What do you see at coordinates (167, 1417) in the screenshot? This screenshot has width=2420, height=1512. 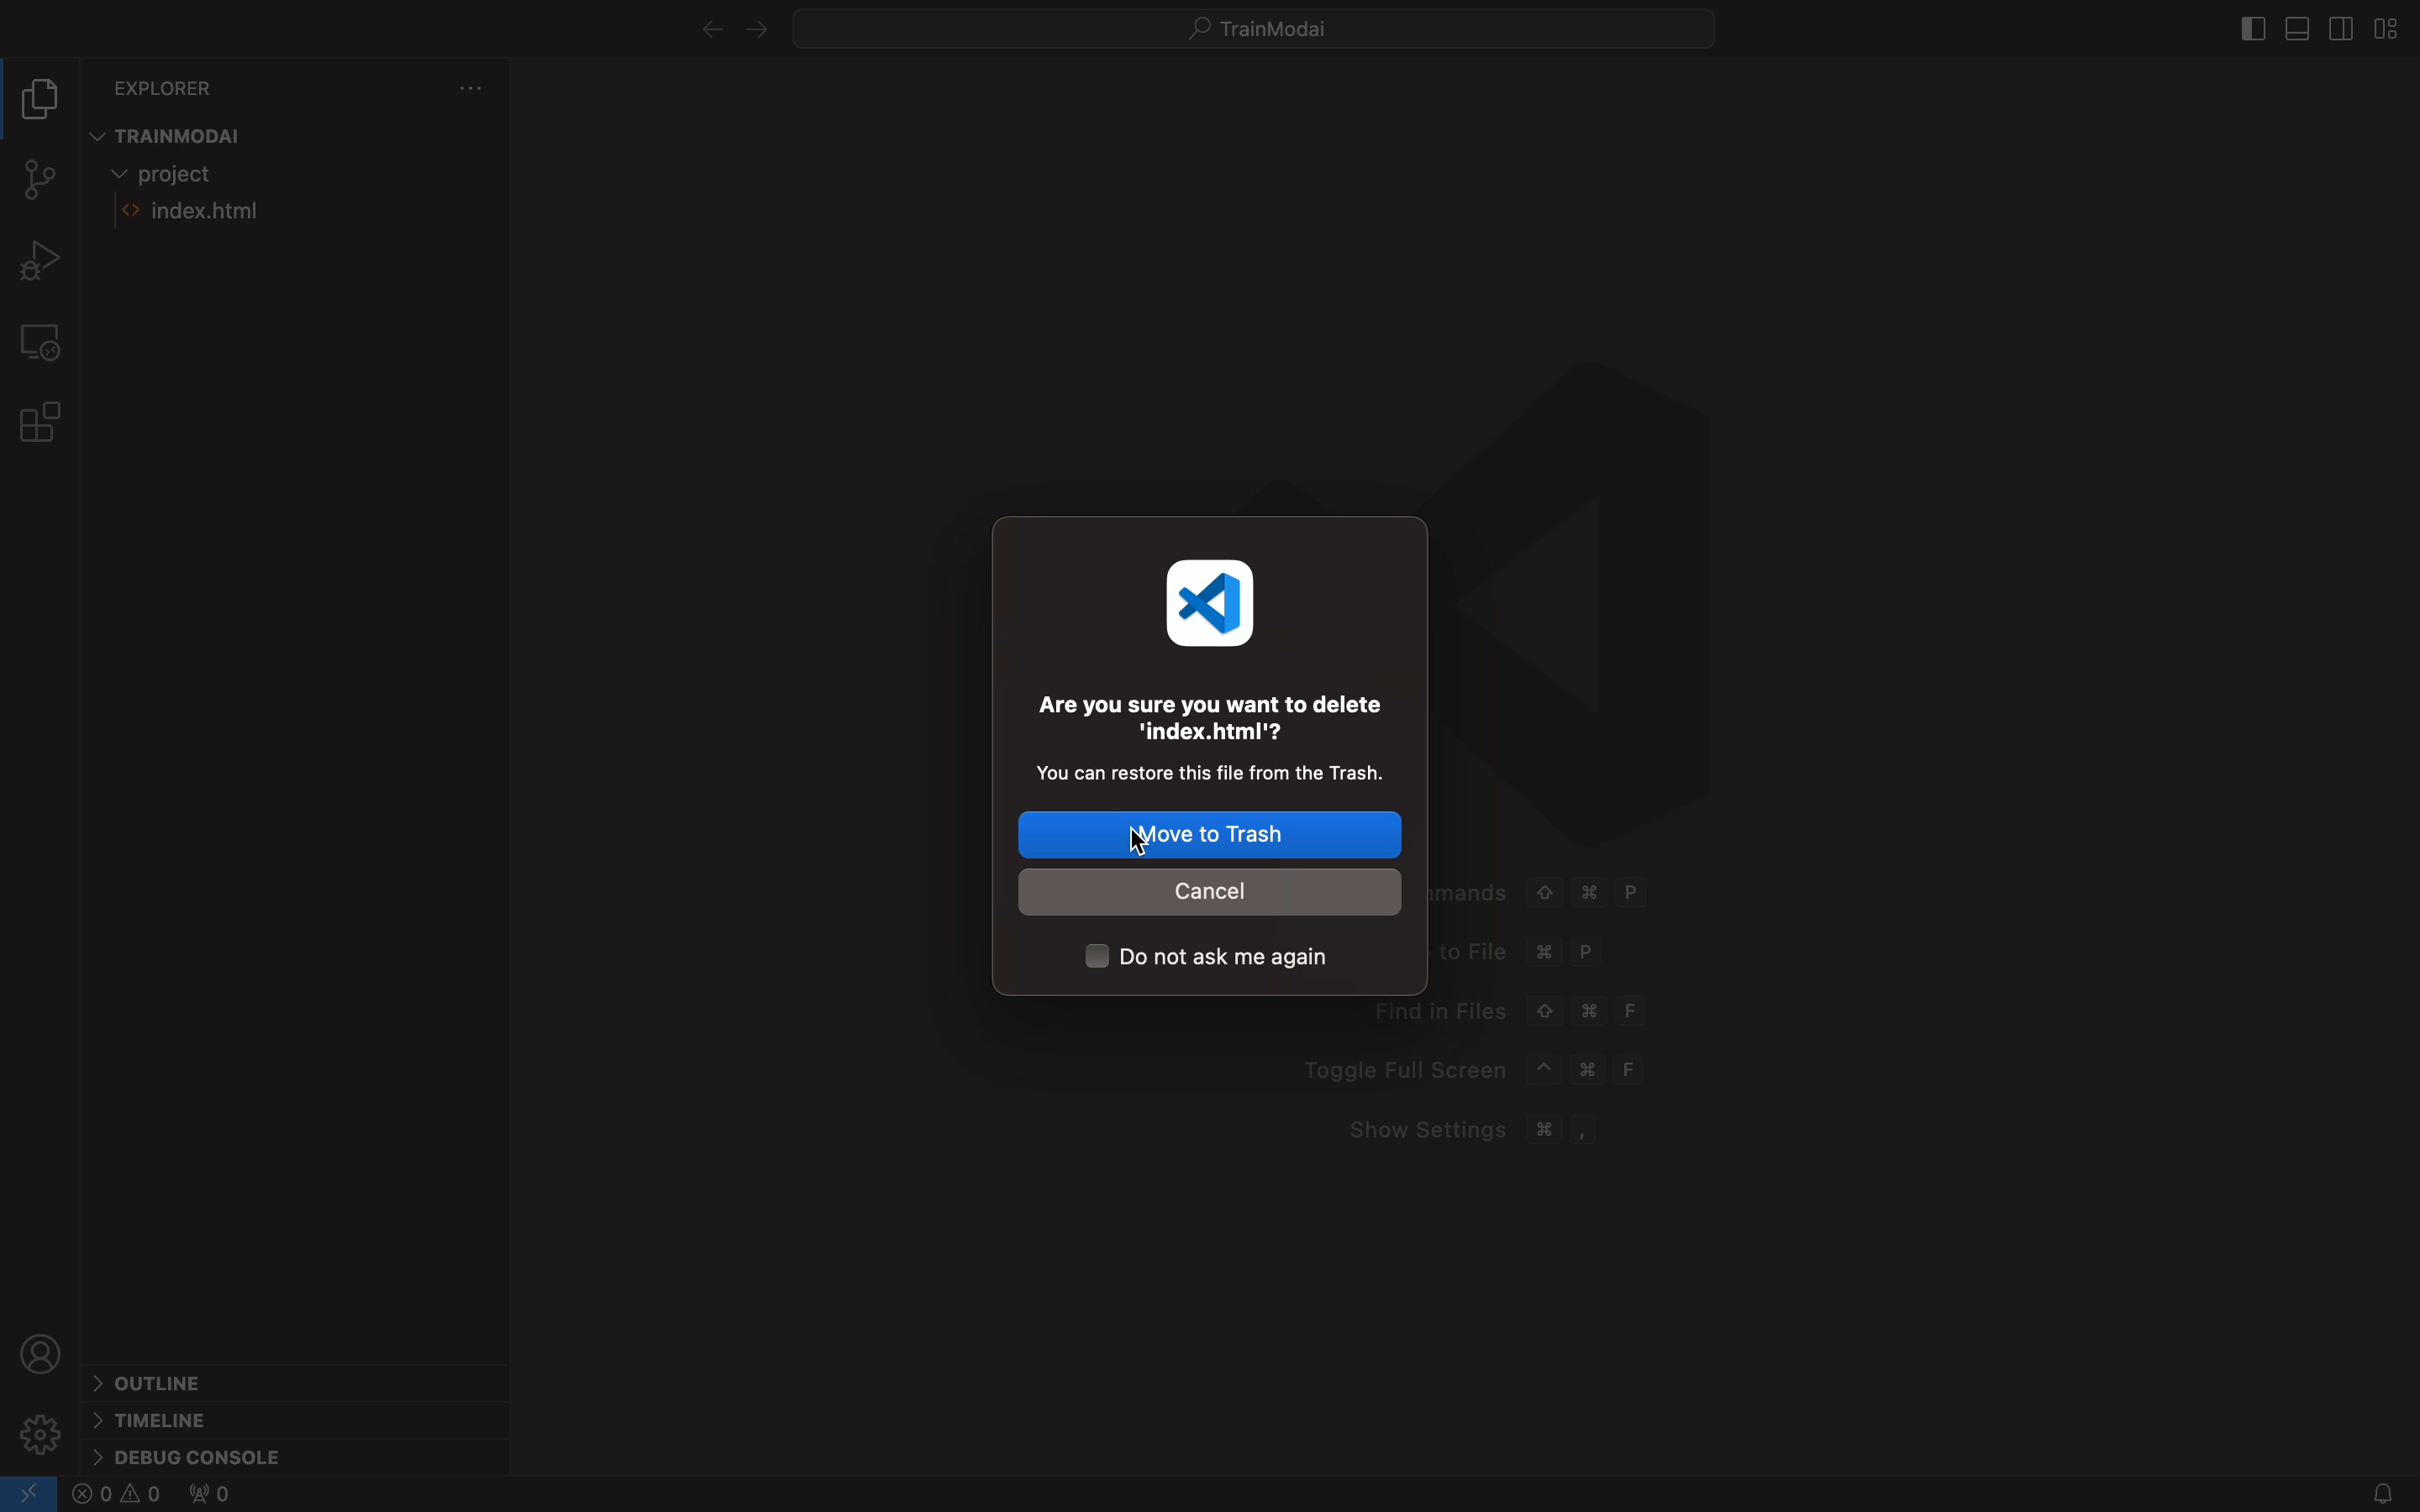 I see `timeline` at bounding box center [167, 1417].